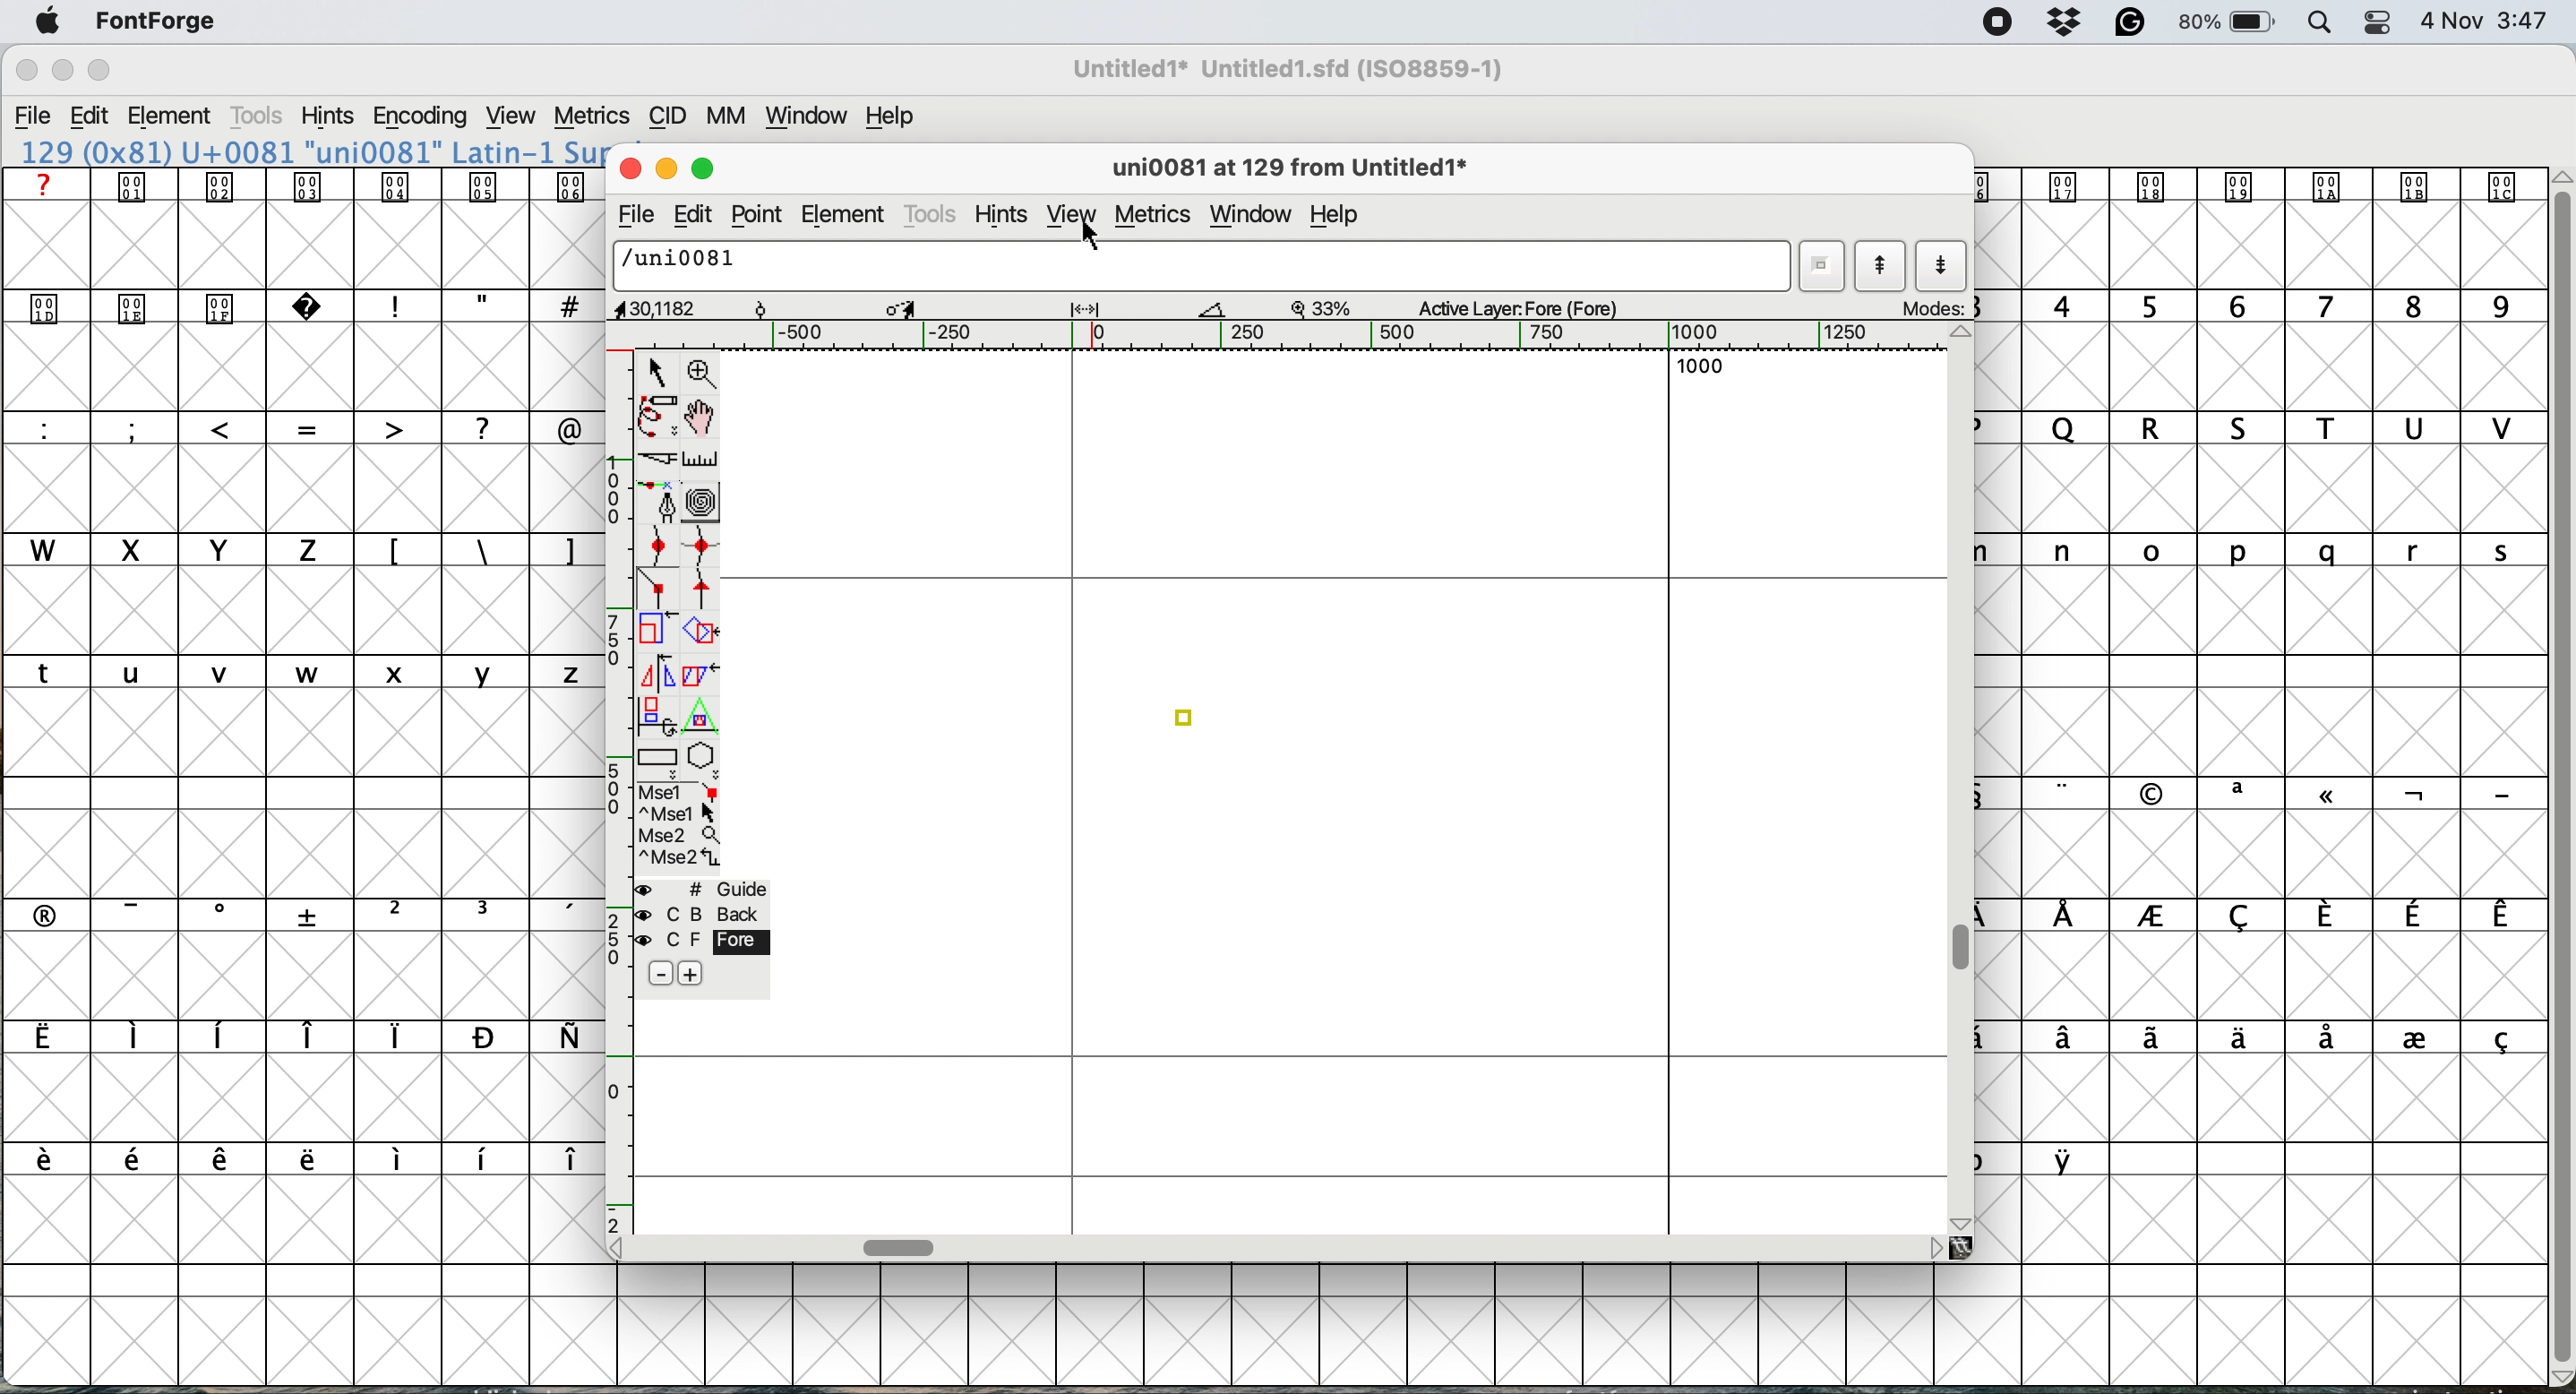  Describe the element at coordinates (762, 309) in the screenshot. I see `Rotate Point Tool` at that location.